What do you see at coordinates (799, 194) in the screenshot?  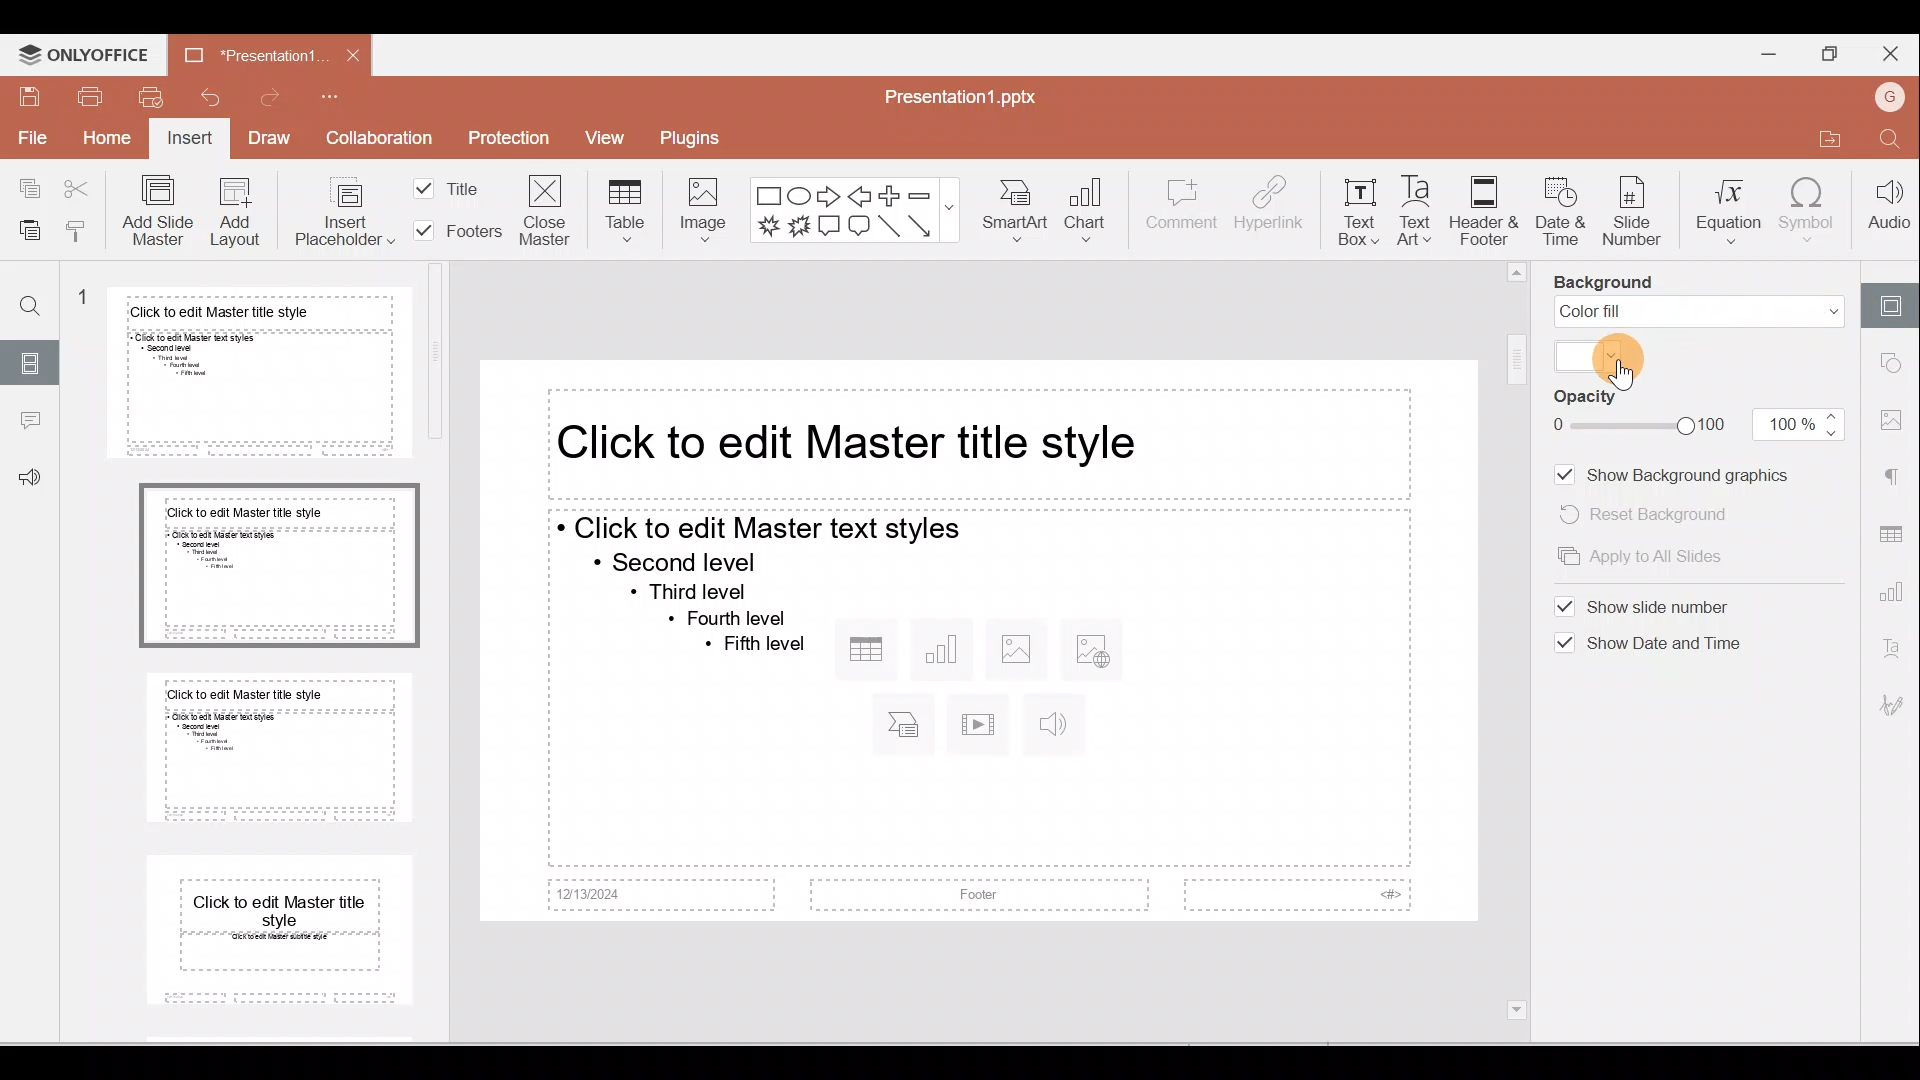 I see `Ellipse` at bounding box center [799, 194].